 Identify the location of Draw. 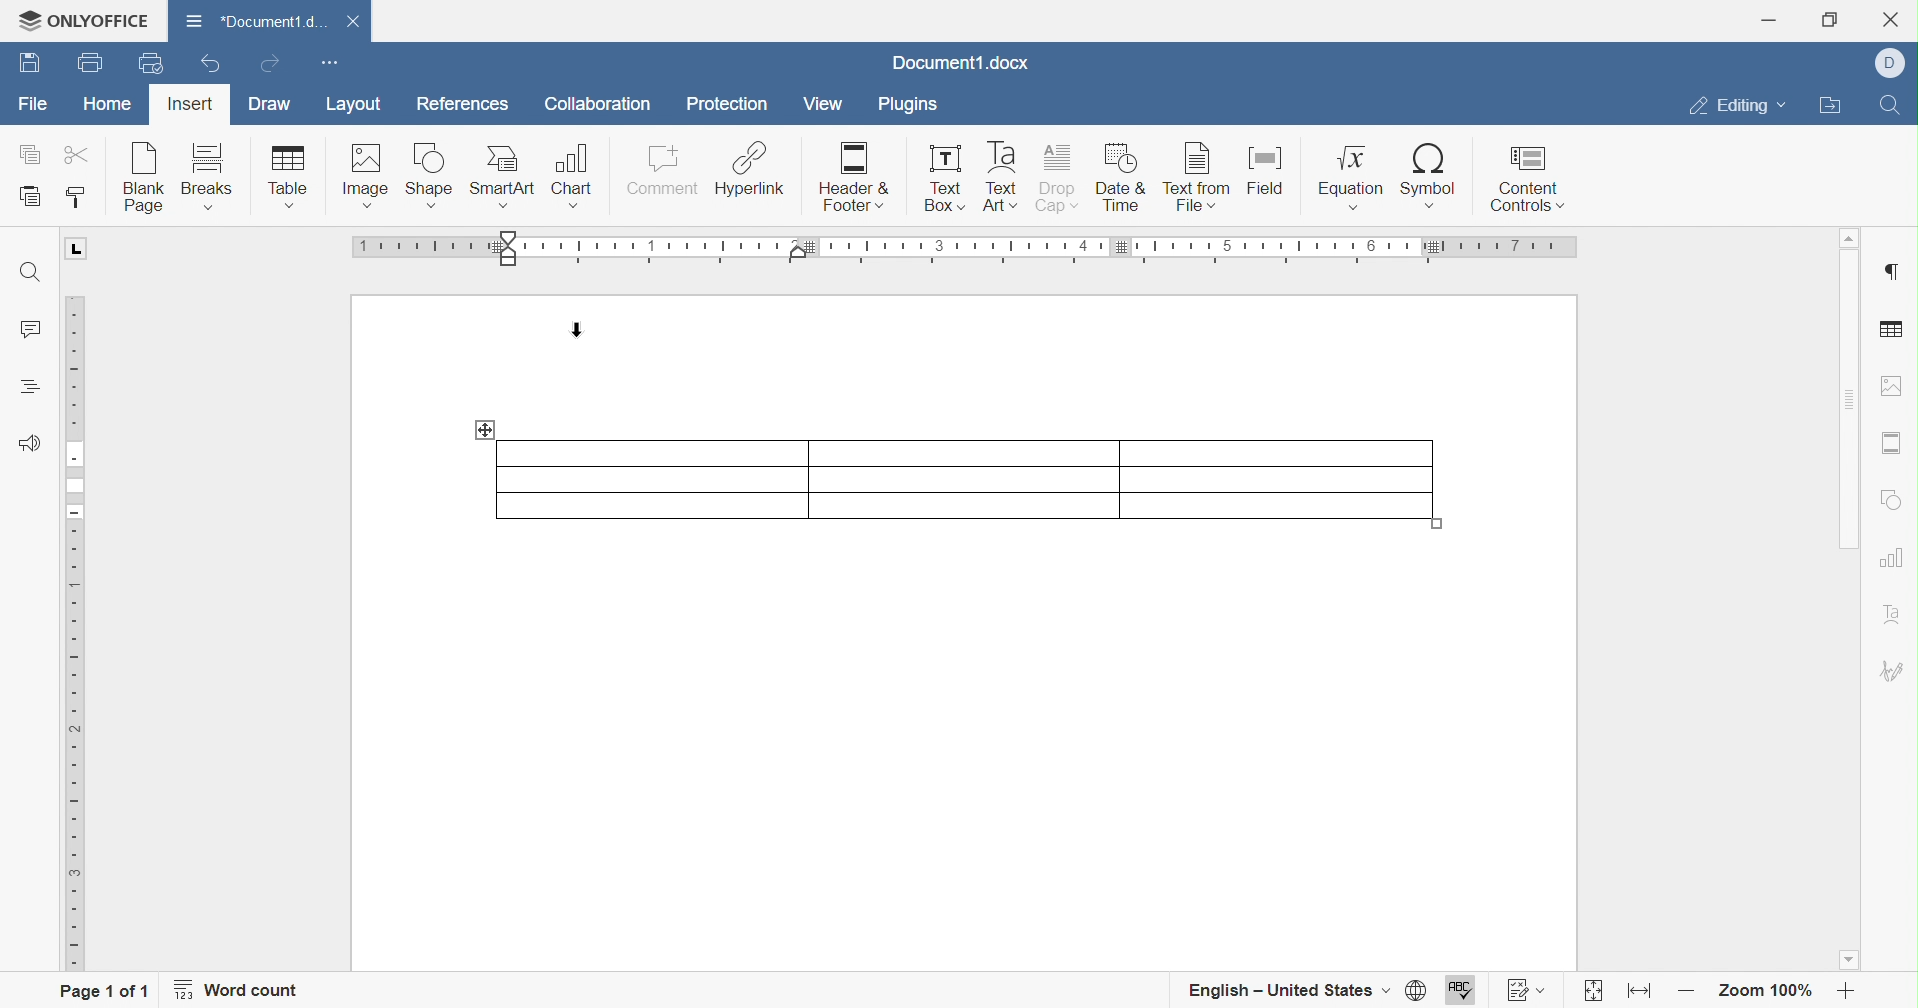
(269, 107).